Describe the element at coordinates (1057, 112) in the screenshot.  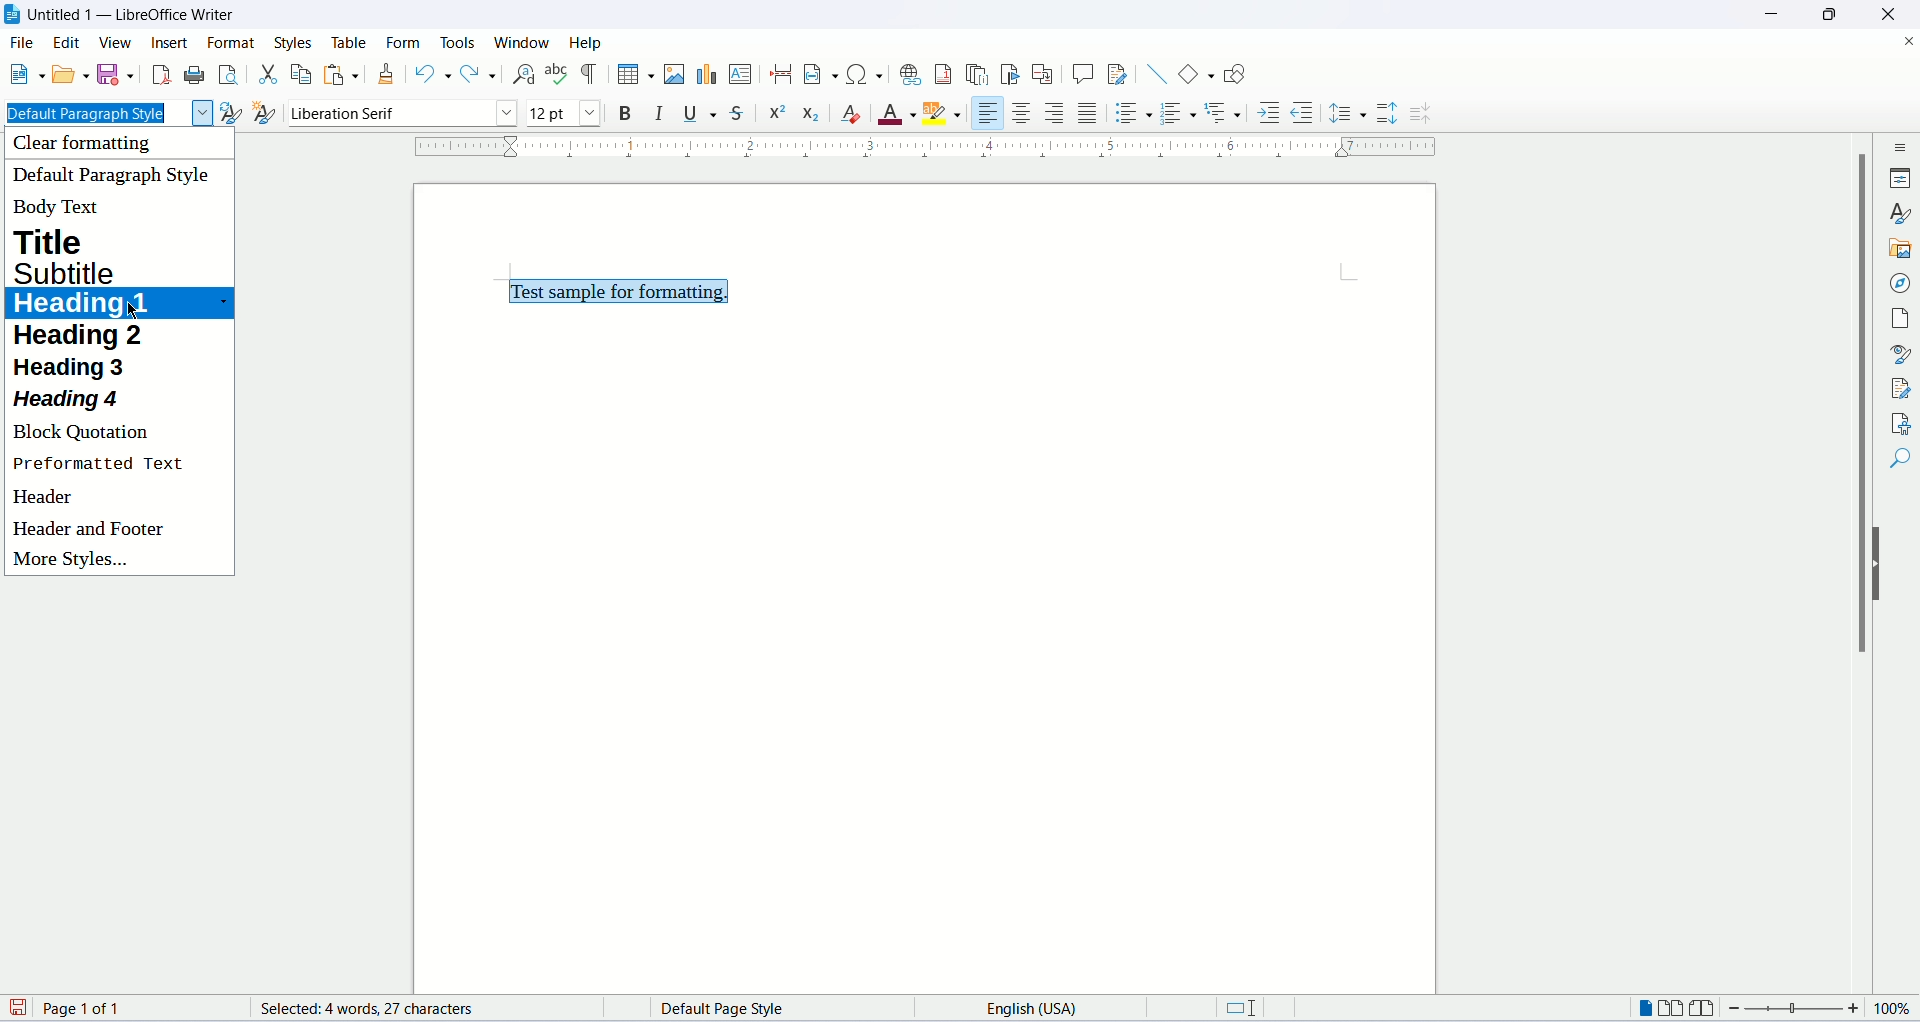
I see `align right` at that location.